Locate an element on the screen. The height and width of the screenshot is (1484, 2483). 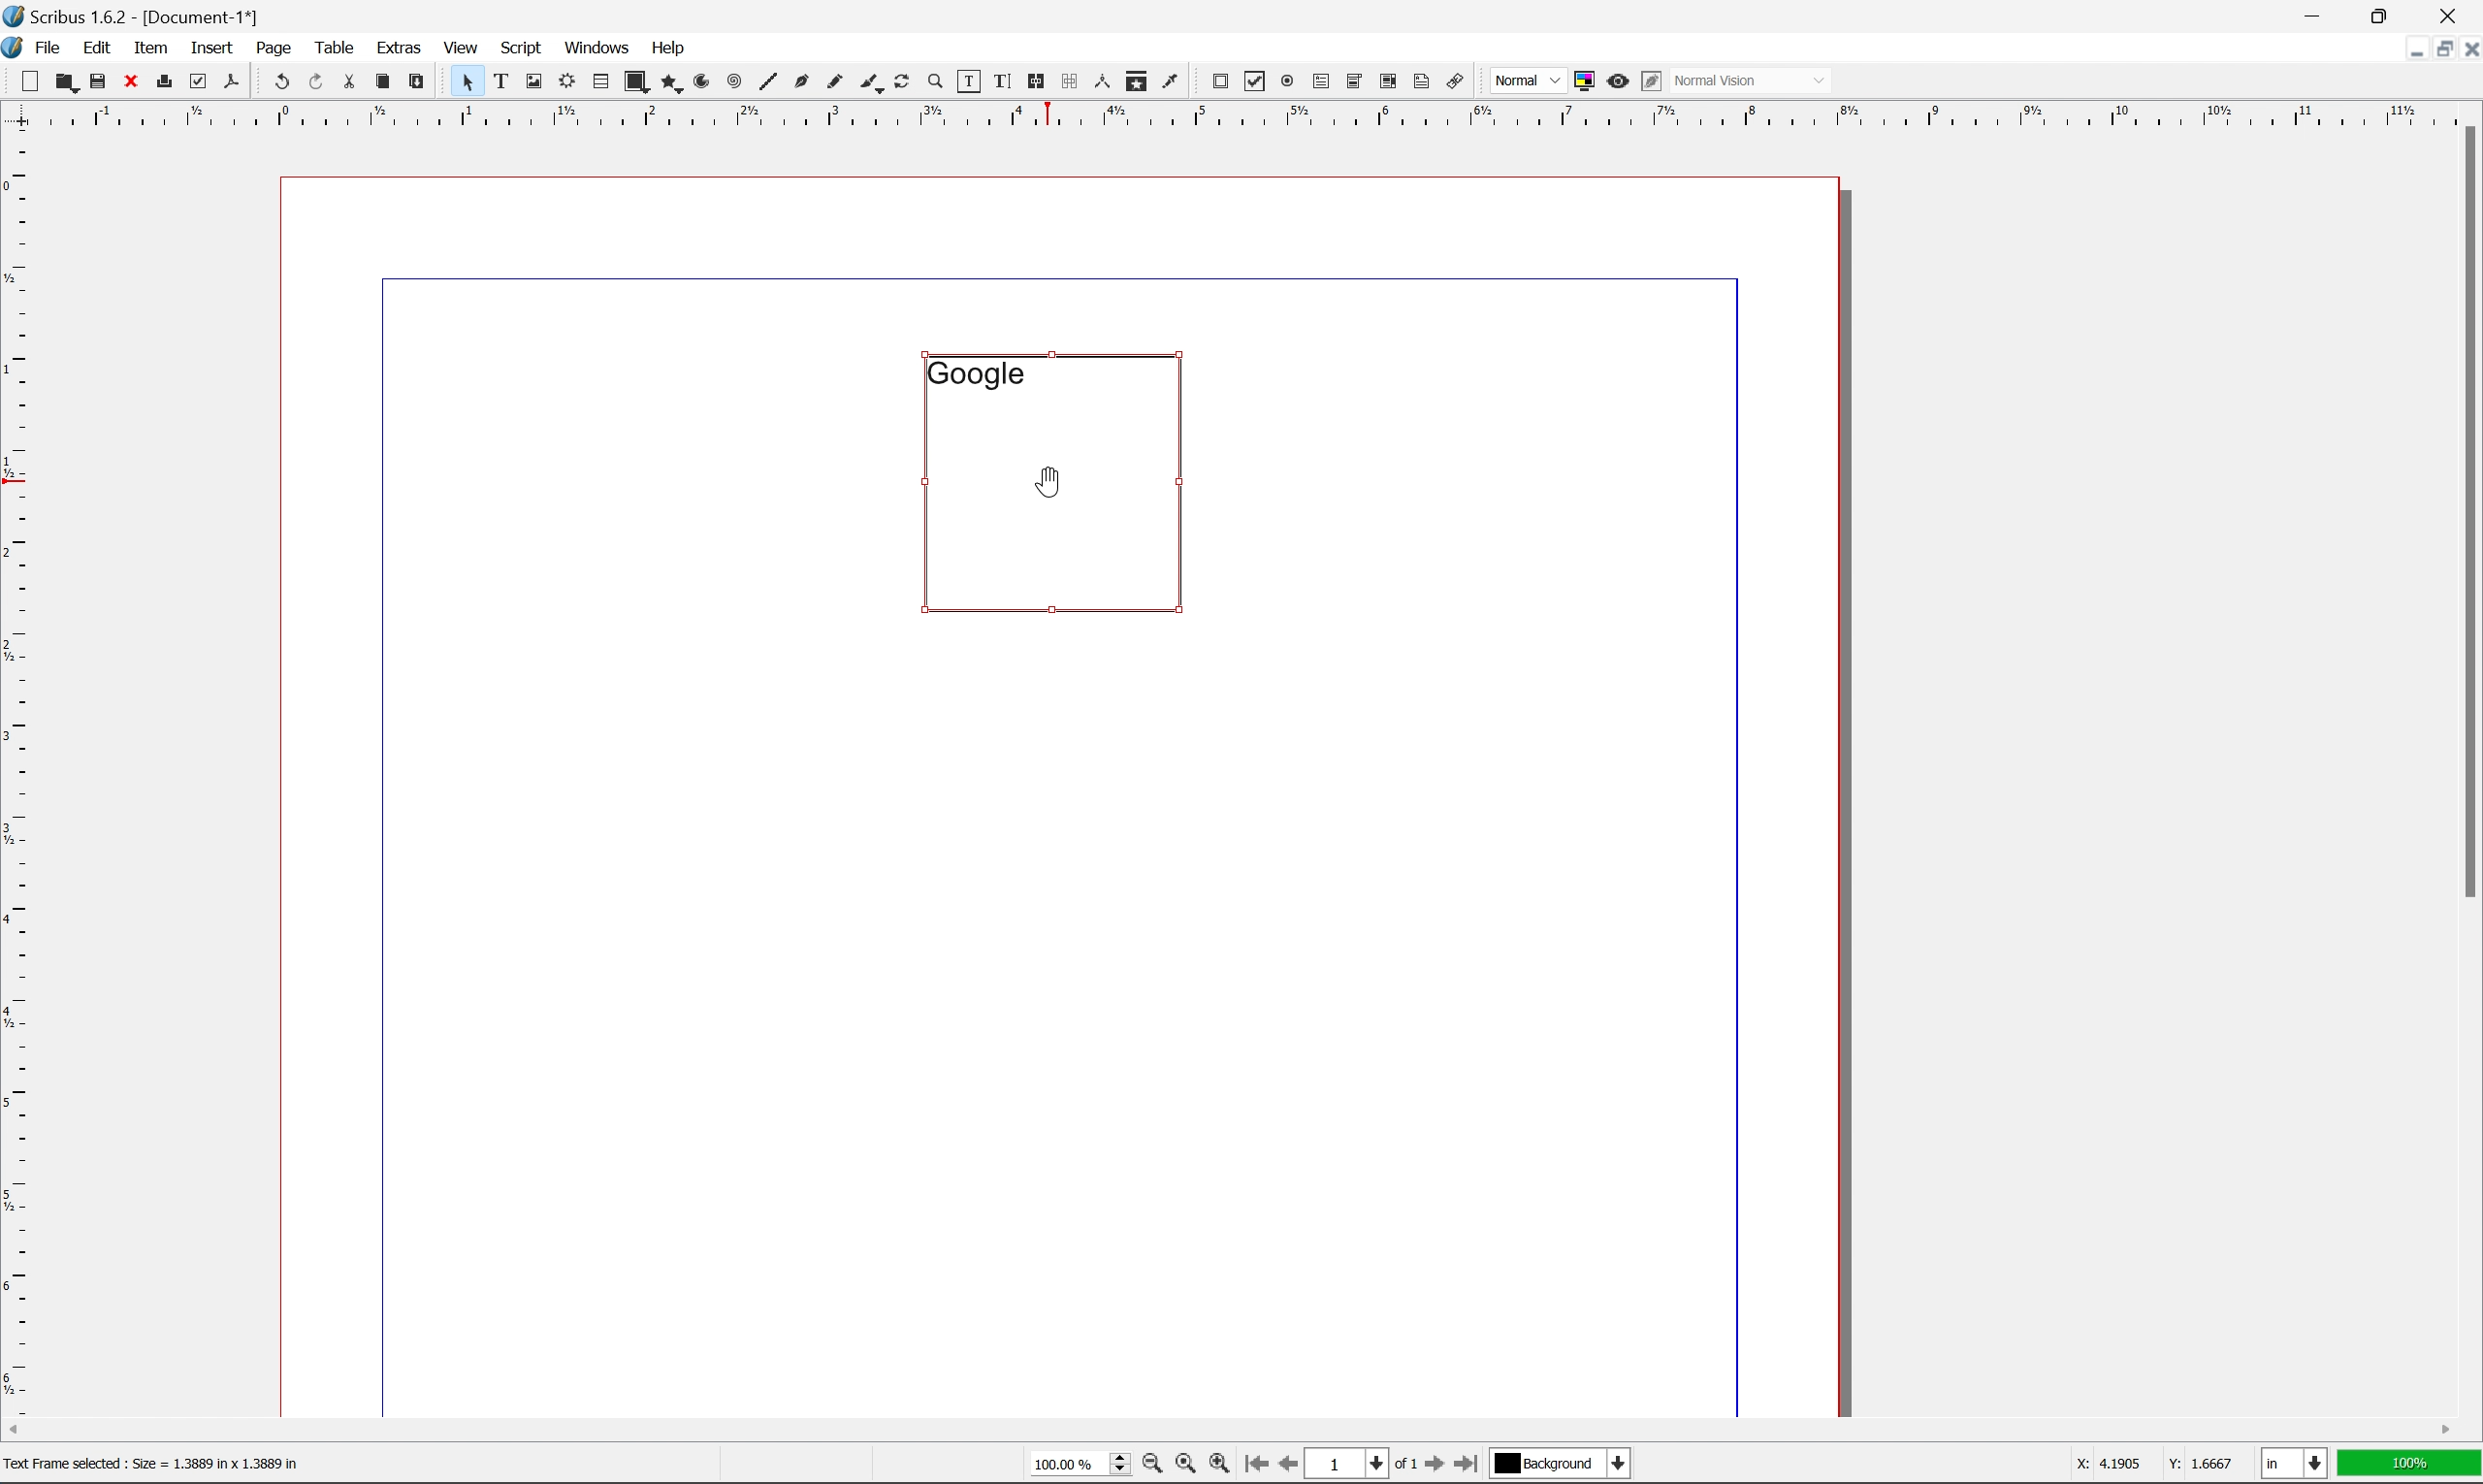
scroll bar is located at coordinates (1229, 1429).